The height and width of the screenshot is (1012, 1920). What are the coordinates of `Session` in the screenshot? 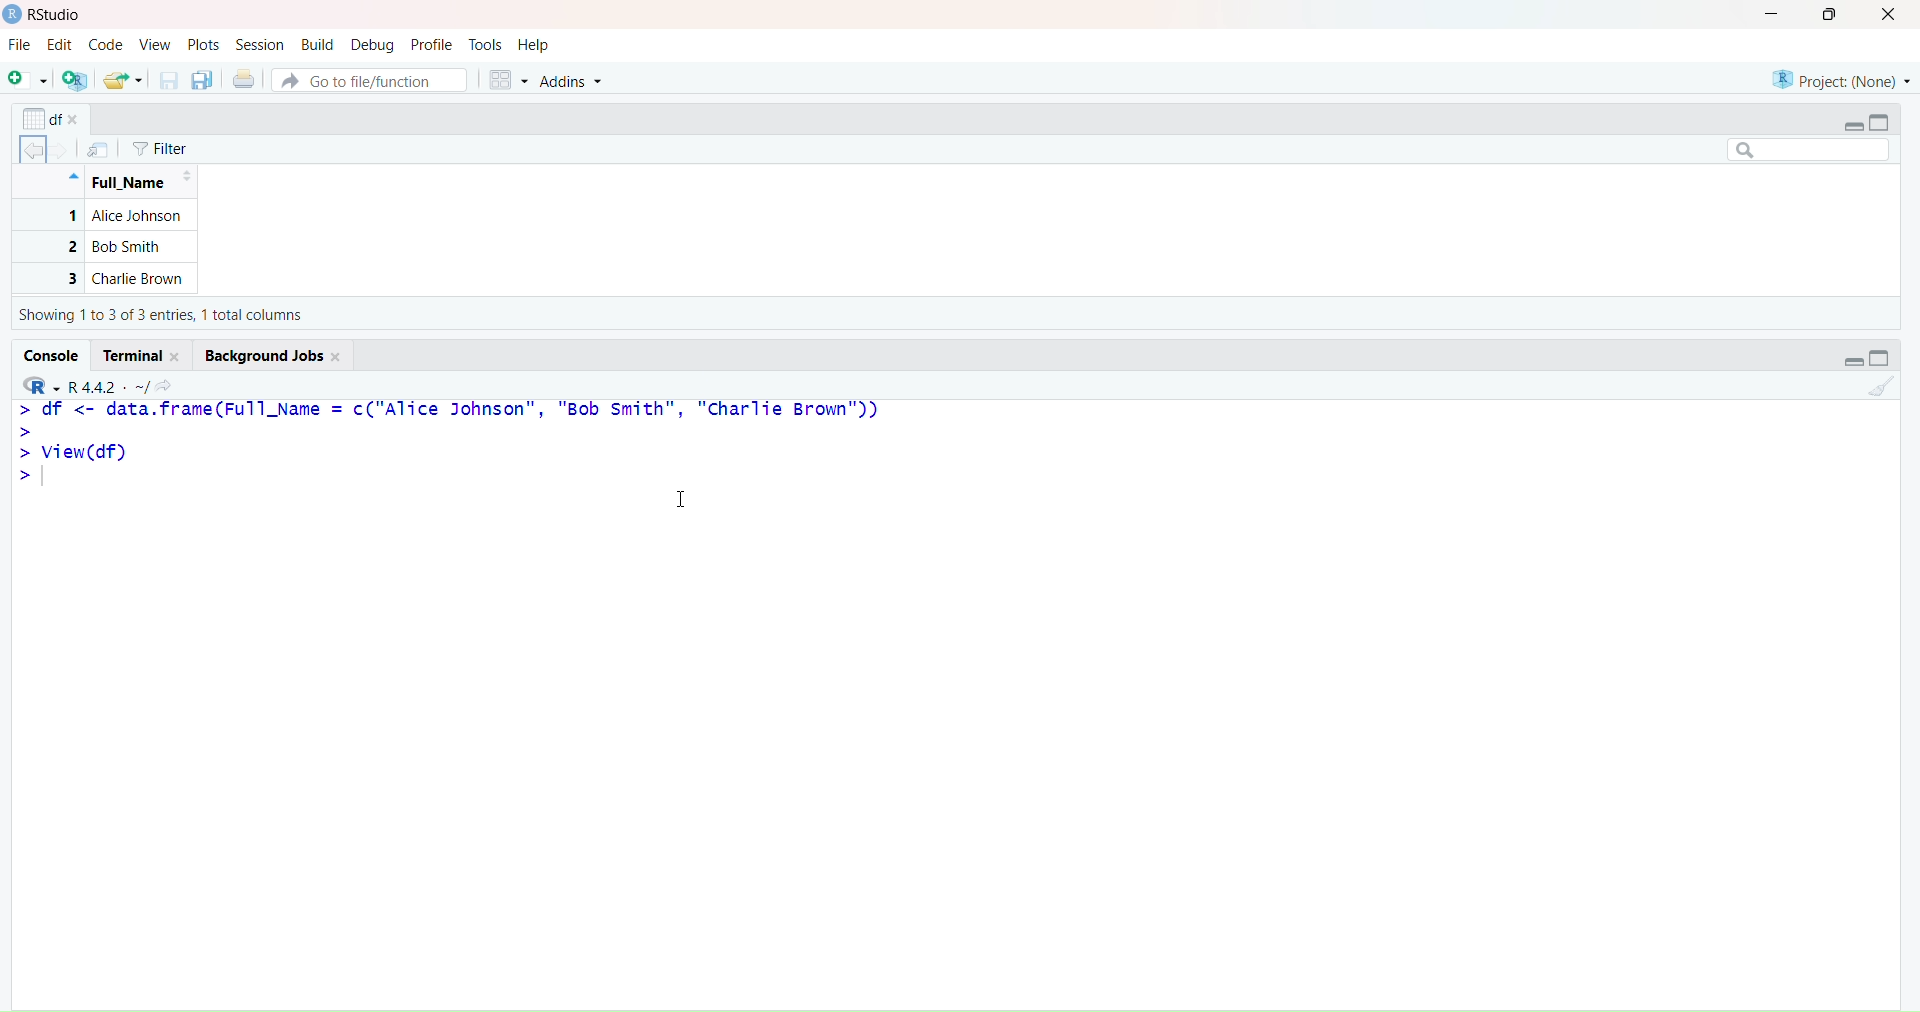 It's located at (260, 45).